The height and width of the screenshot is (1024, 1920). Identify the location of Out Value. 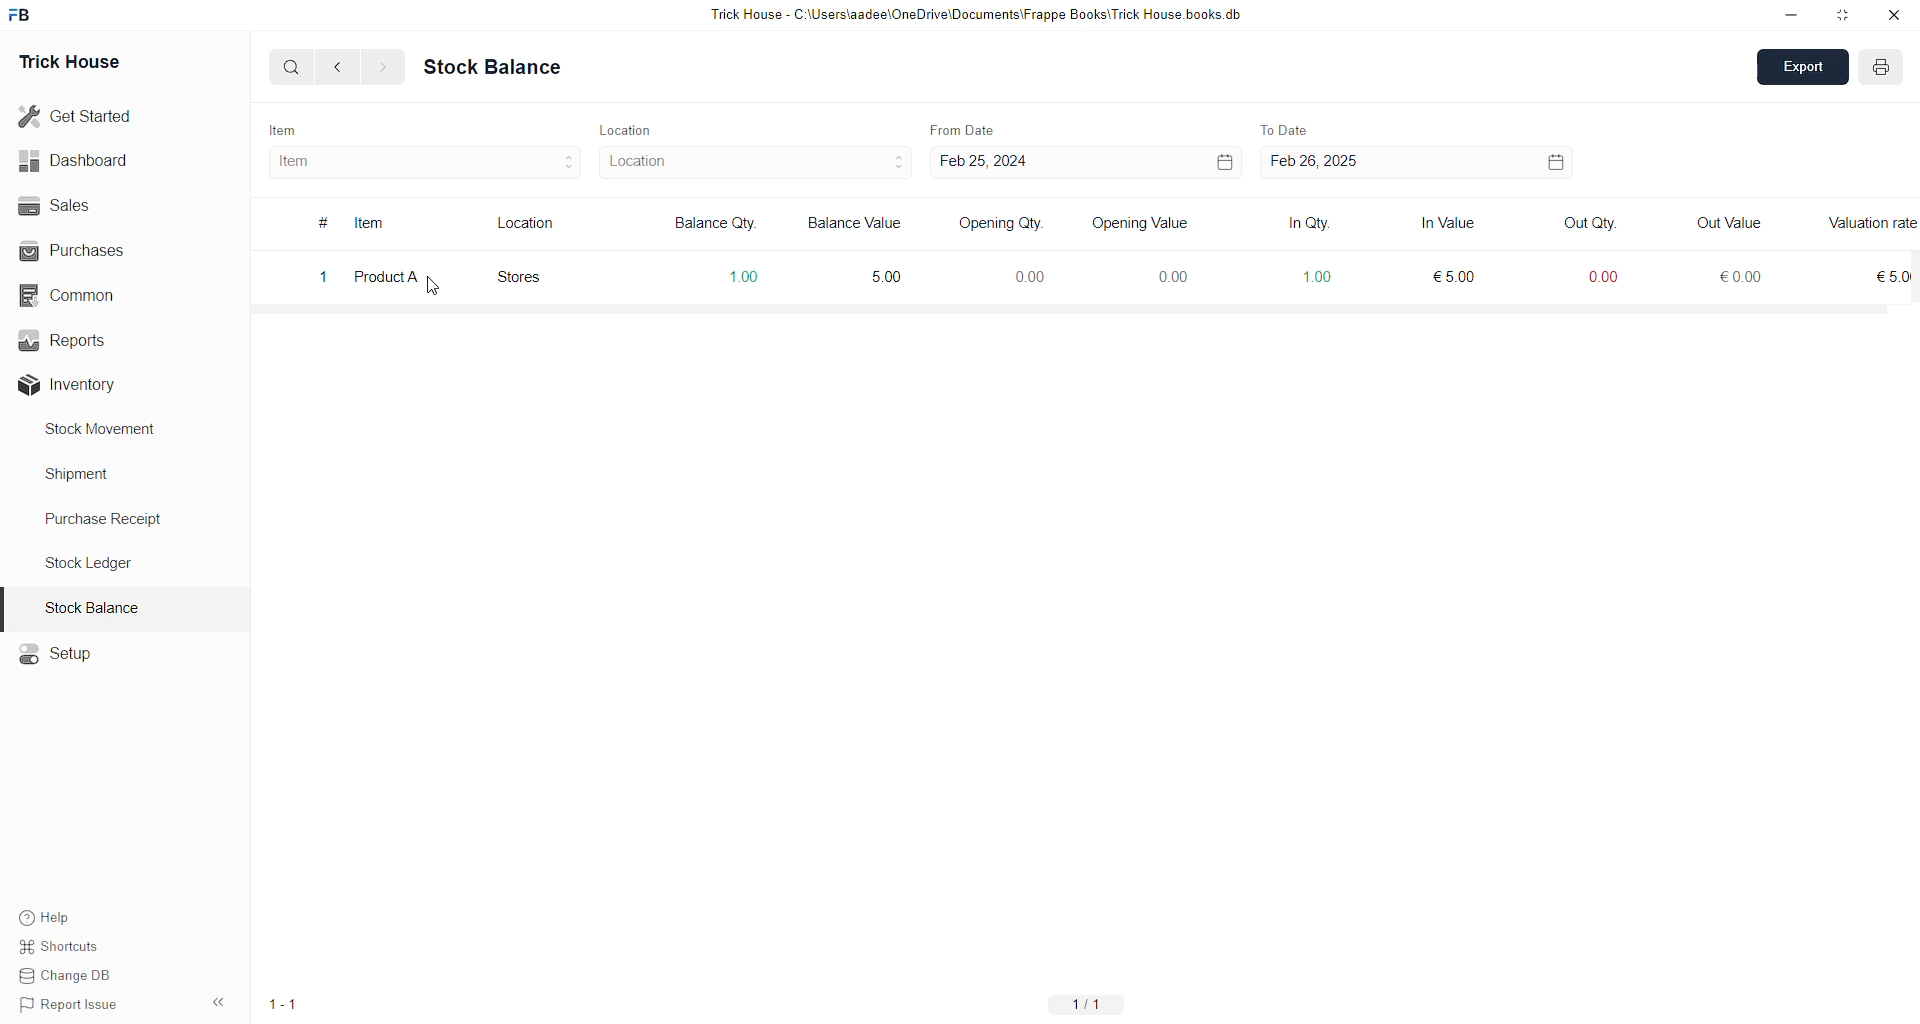
(1720, 224).